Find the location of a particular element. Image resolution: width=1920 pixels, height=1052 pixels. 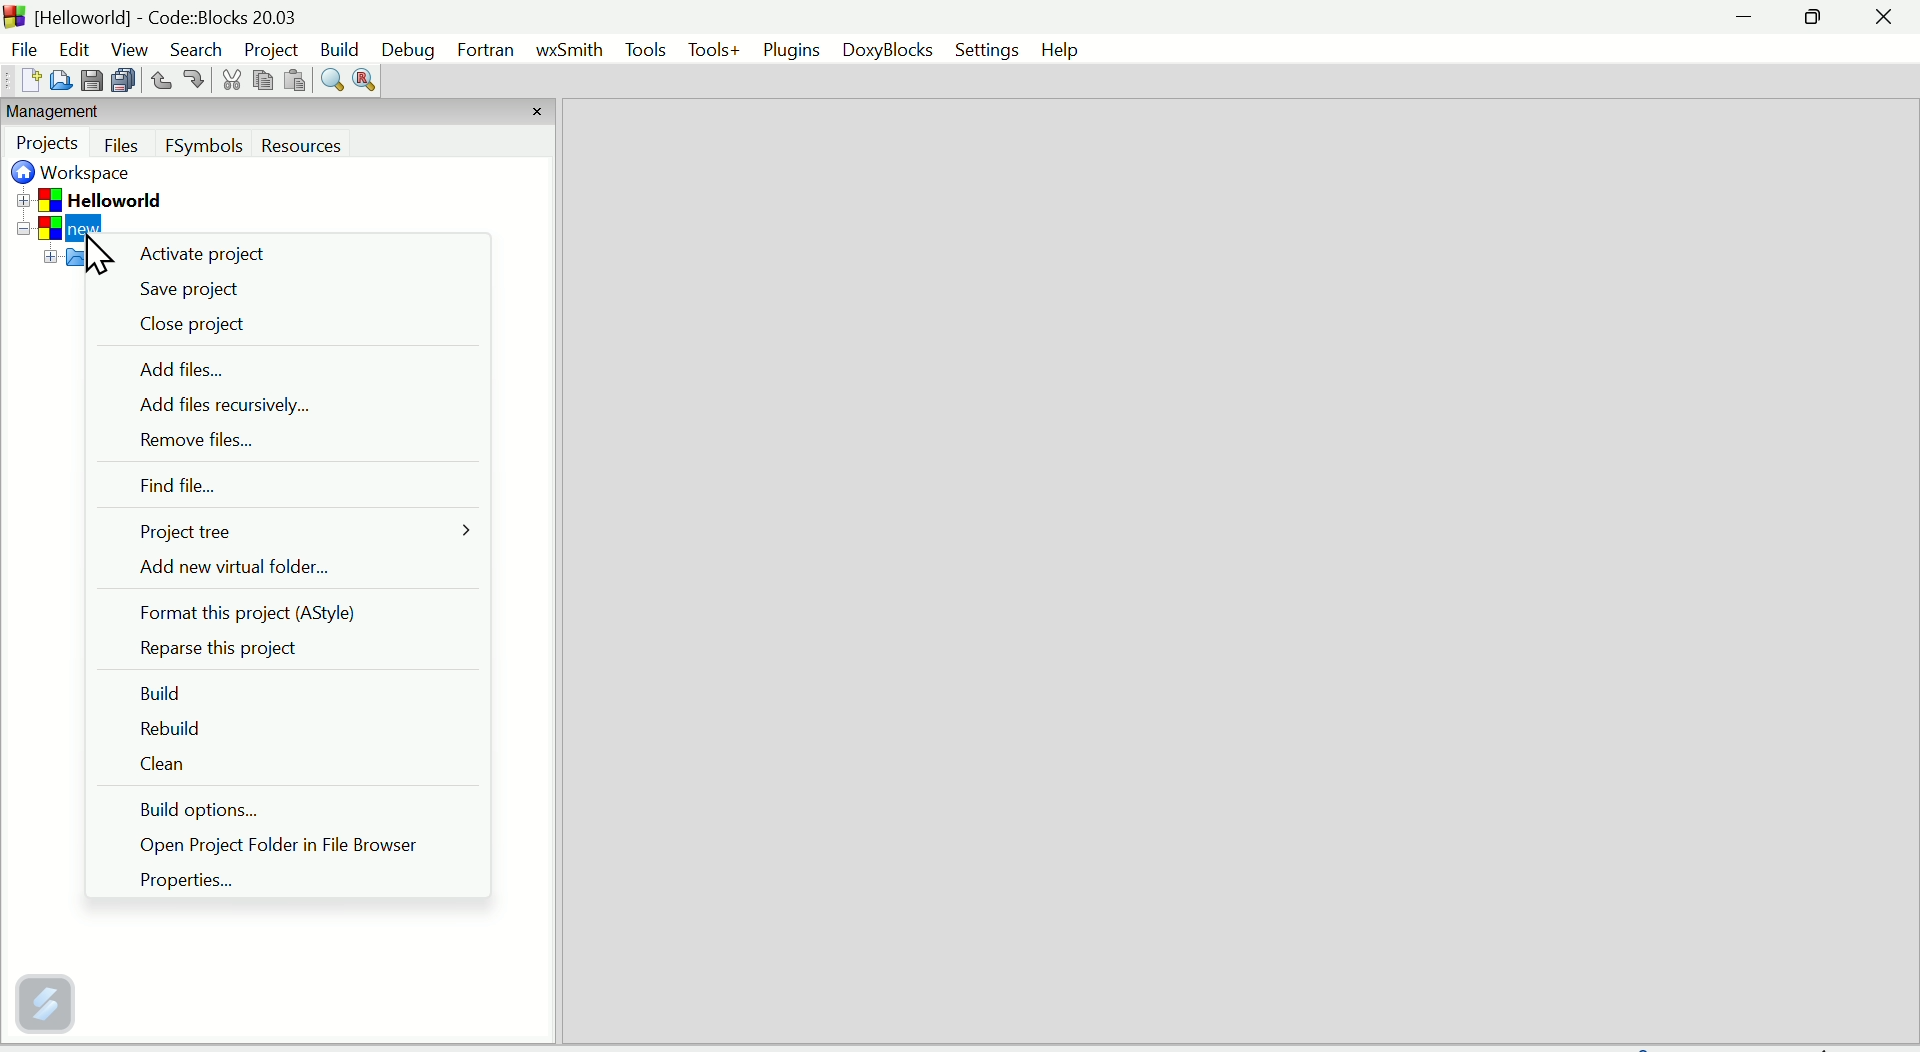

 is located at coordinates (124, 145).